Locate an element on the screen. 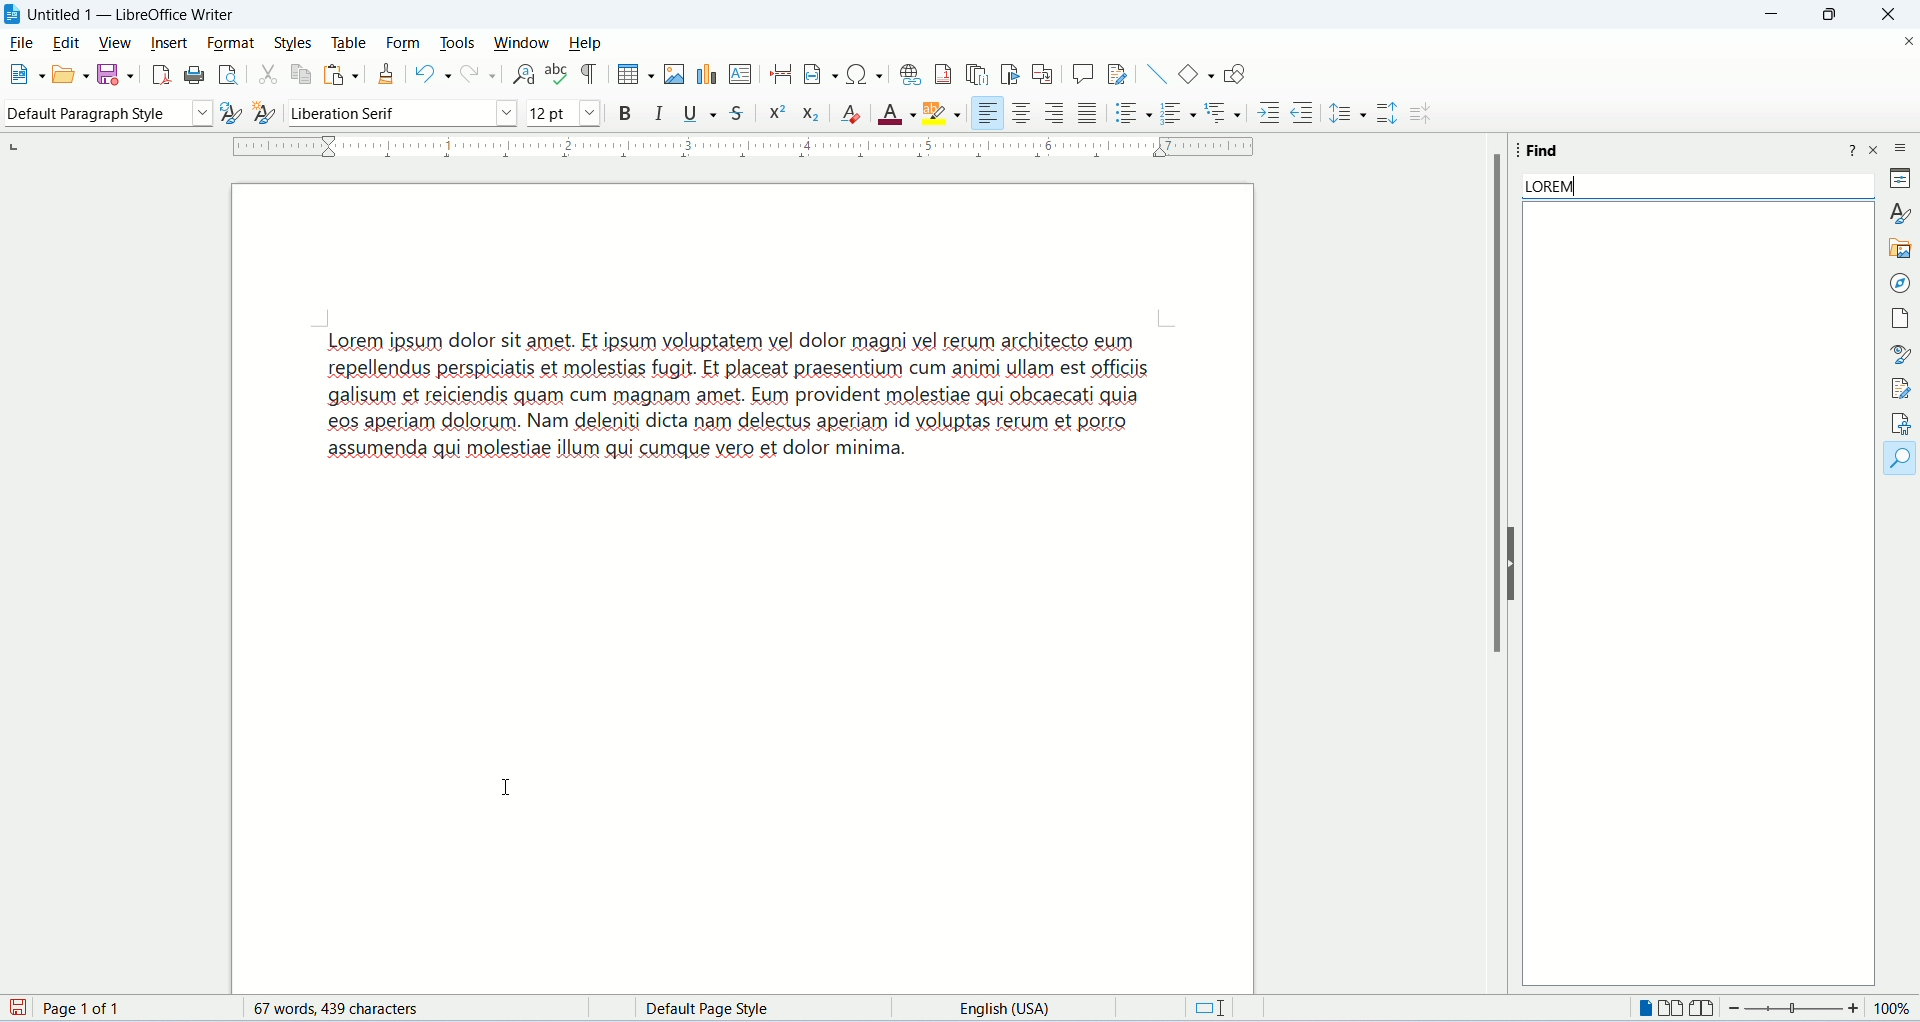  language is located at coordinates (1007, 1010).